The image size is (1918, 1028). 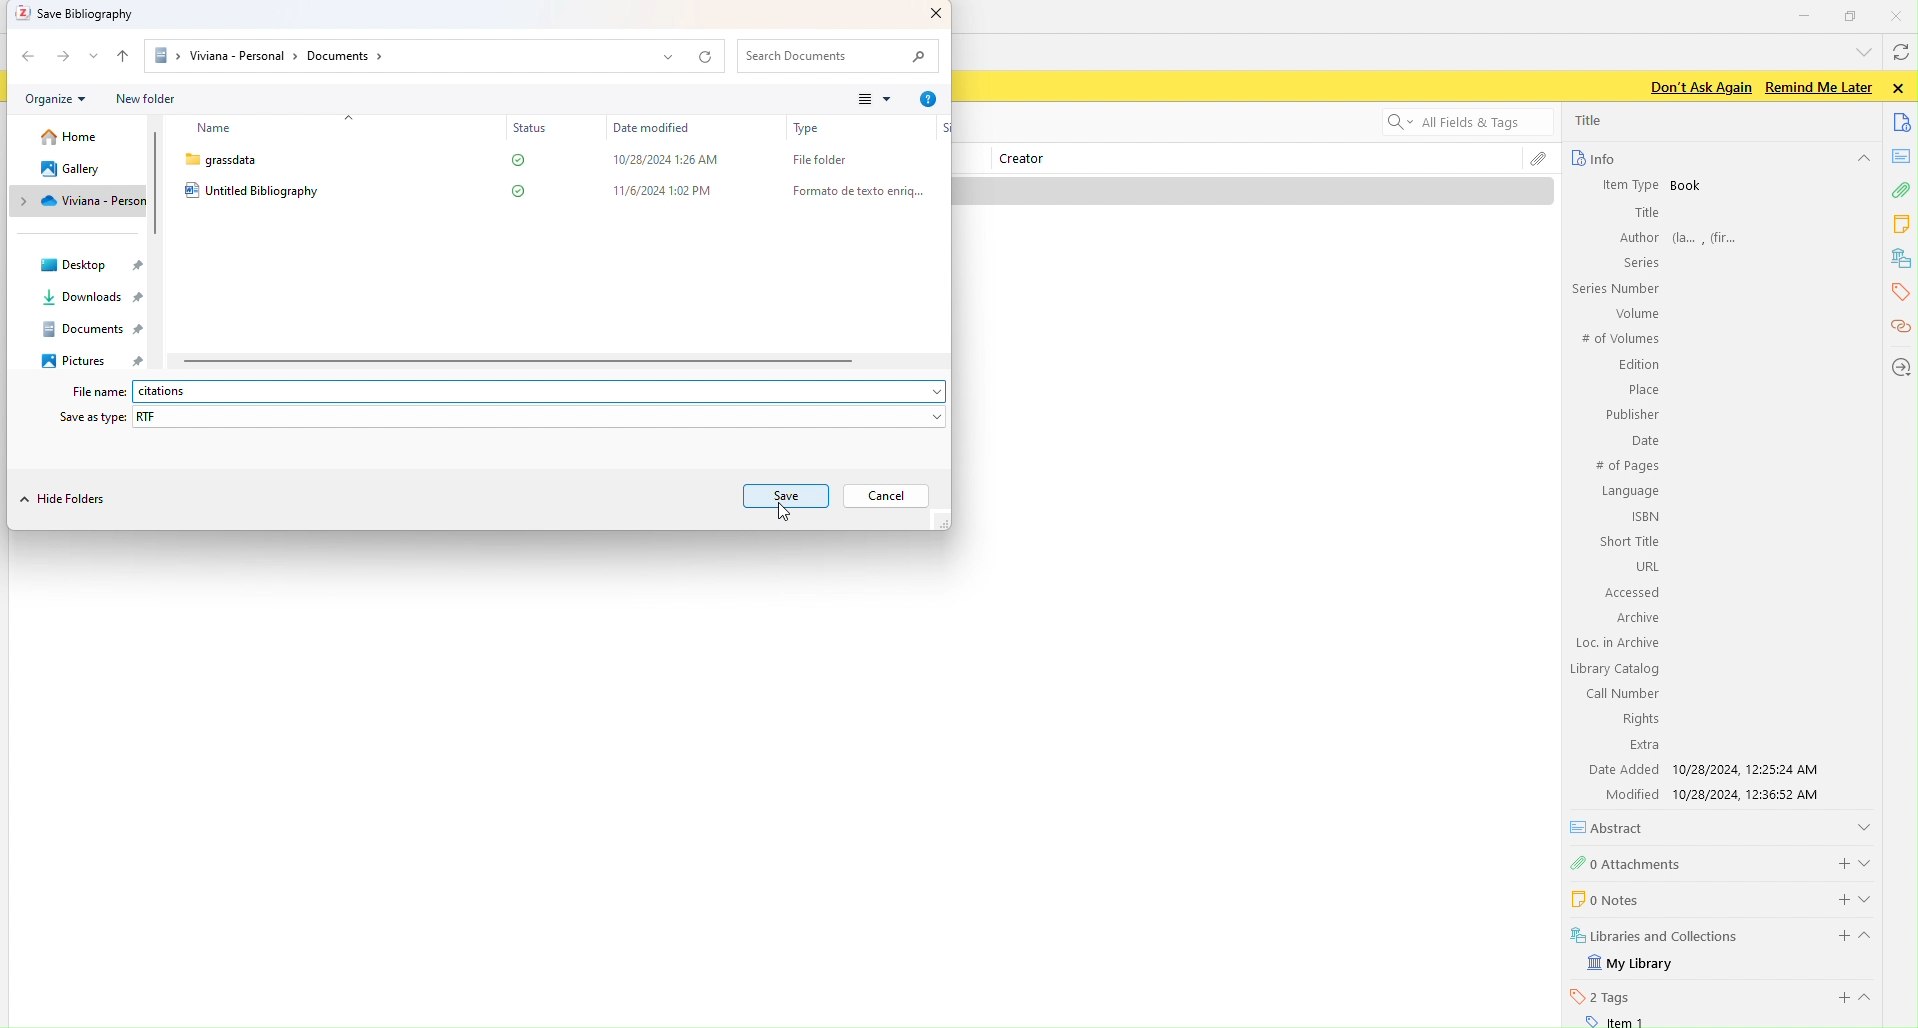 I want to click on Box, so click(x=1852, y=16).